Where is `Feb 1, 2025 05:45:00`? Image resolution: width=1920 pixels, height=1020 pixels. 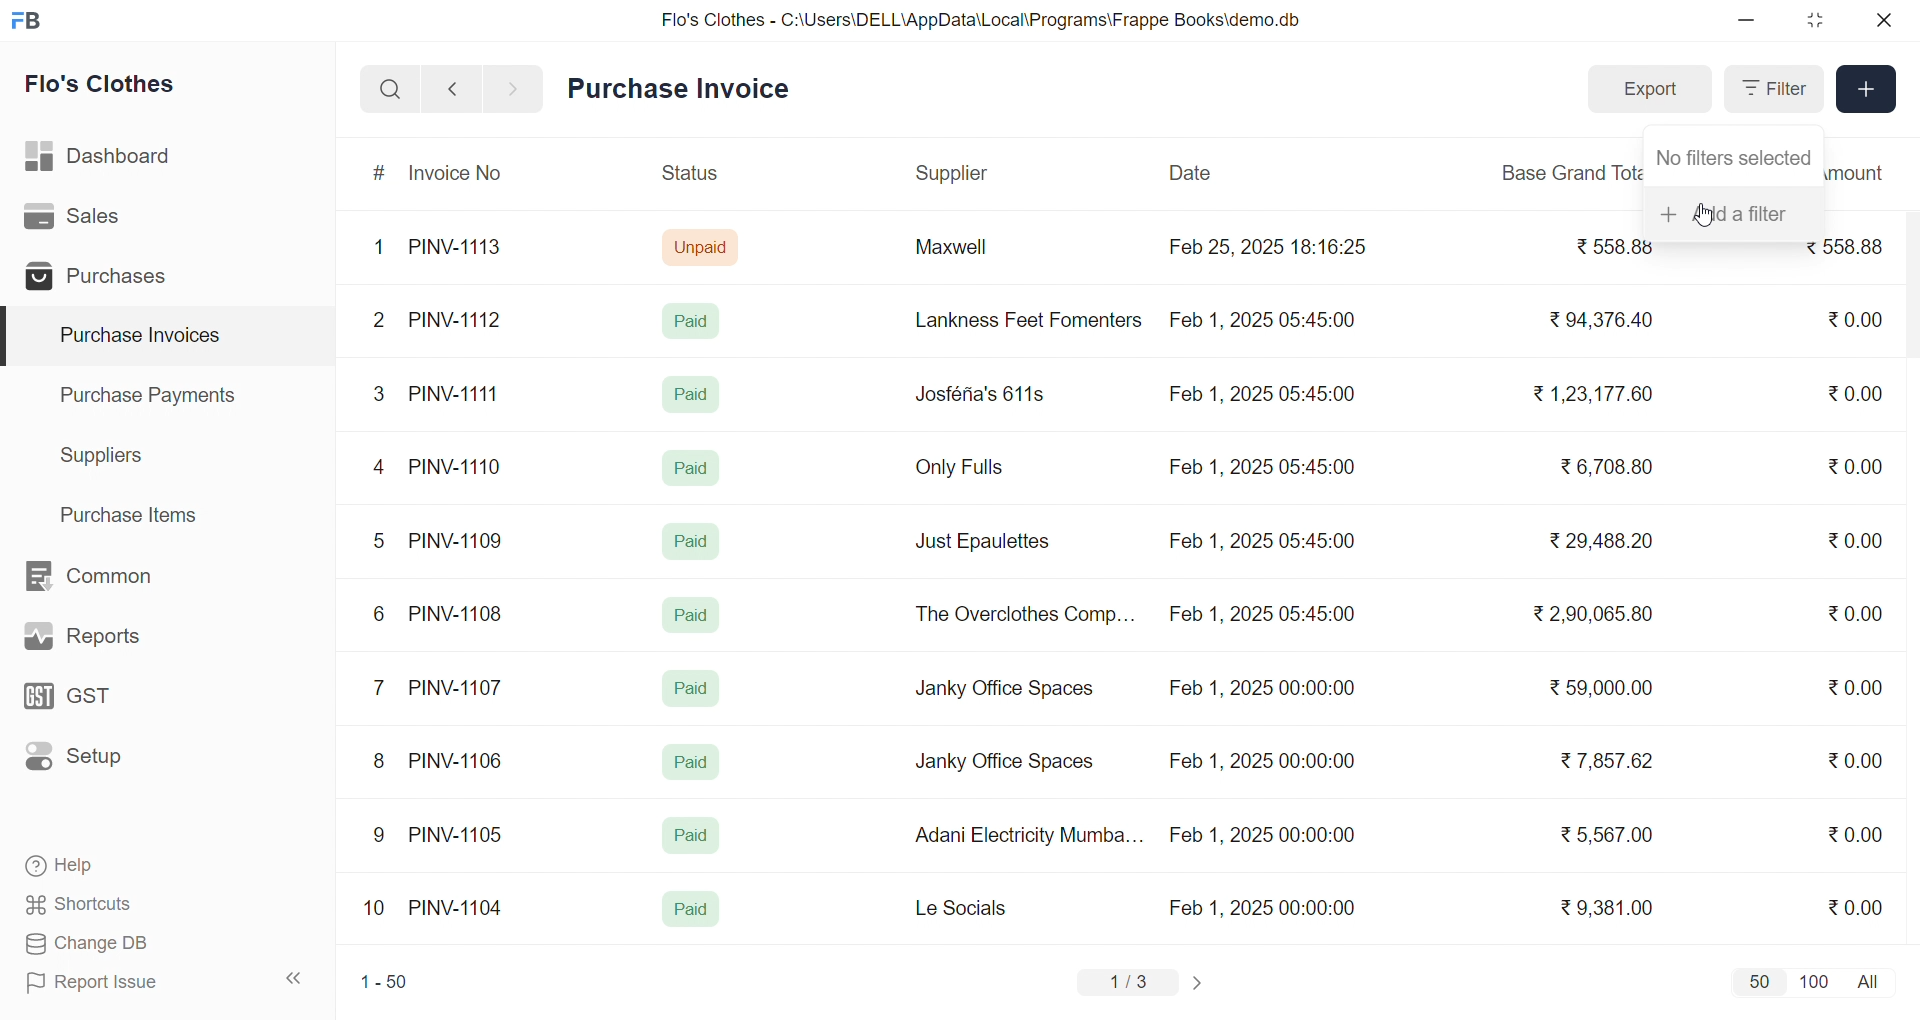
Feb 1, 2025 05:45:00 is located at coordinates (1261, 541).